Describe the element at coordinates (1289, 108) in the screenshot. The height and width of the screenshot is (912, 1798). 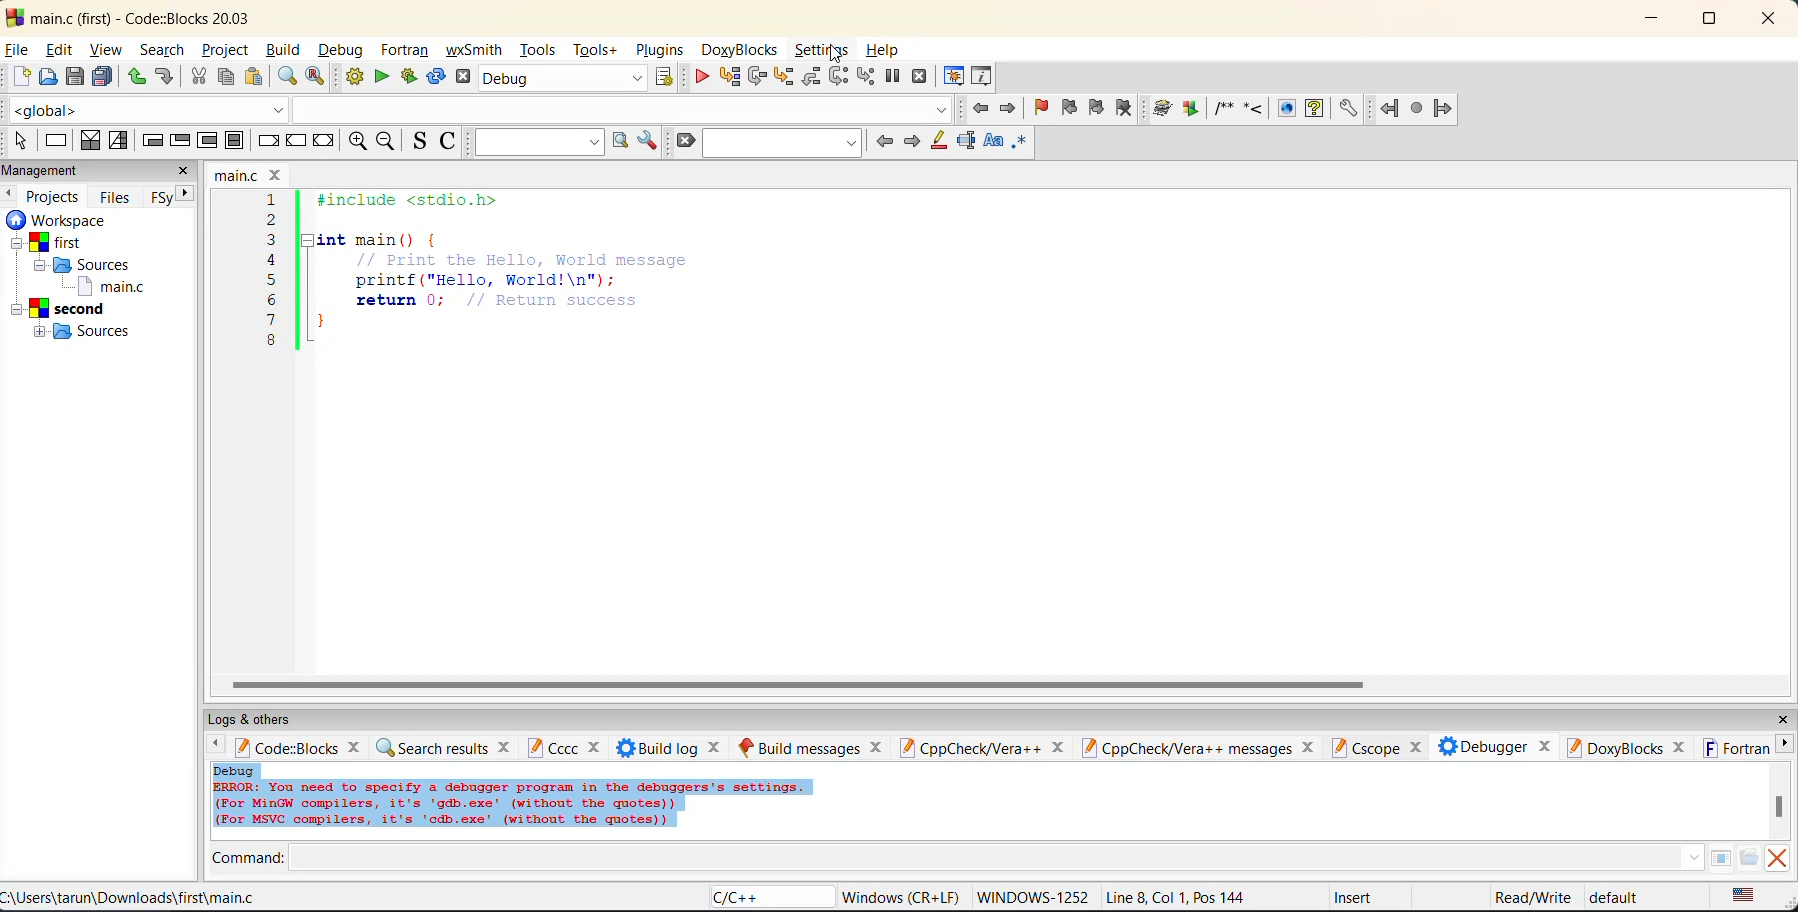
I see `run html documentation` at that location.